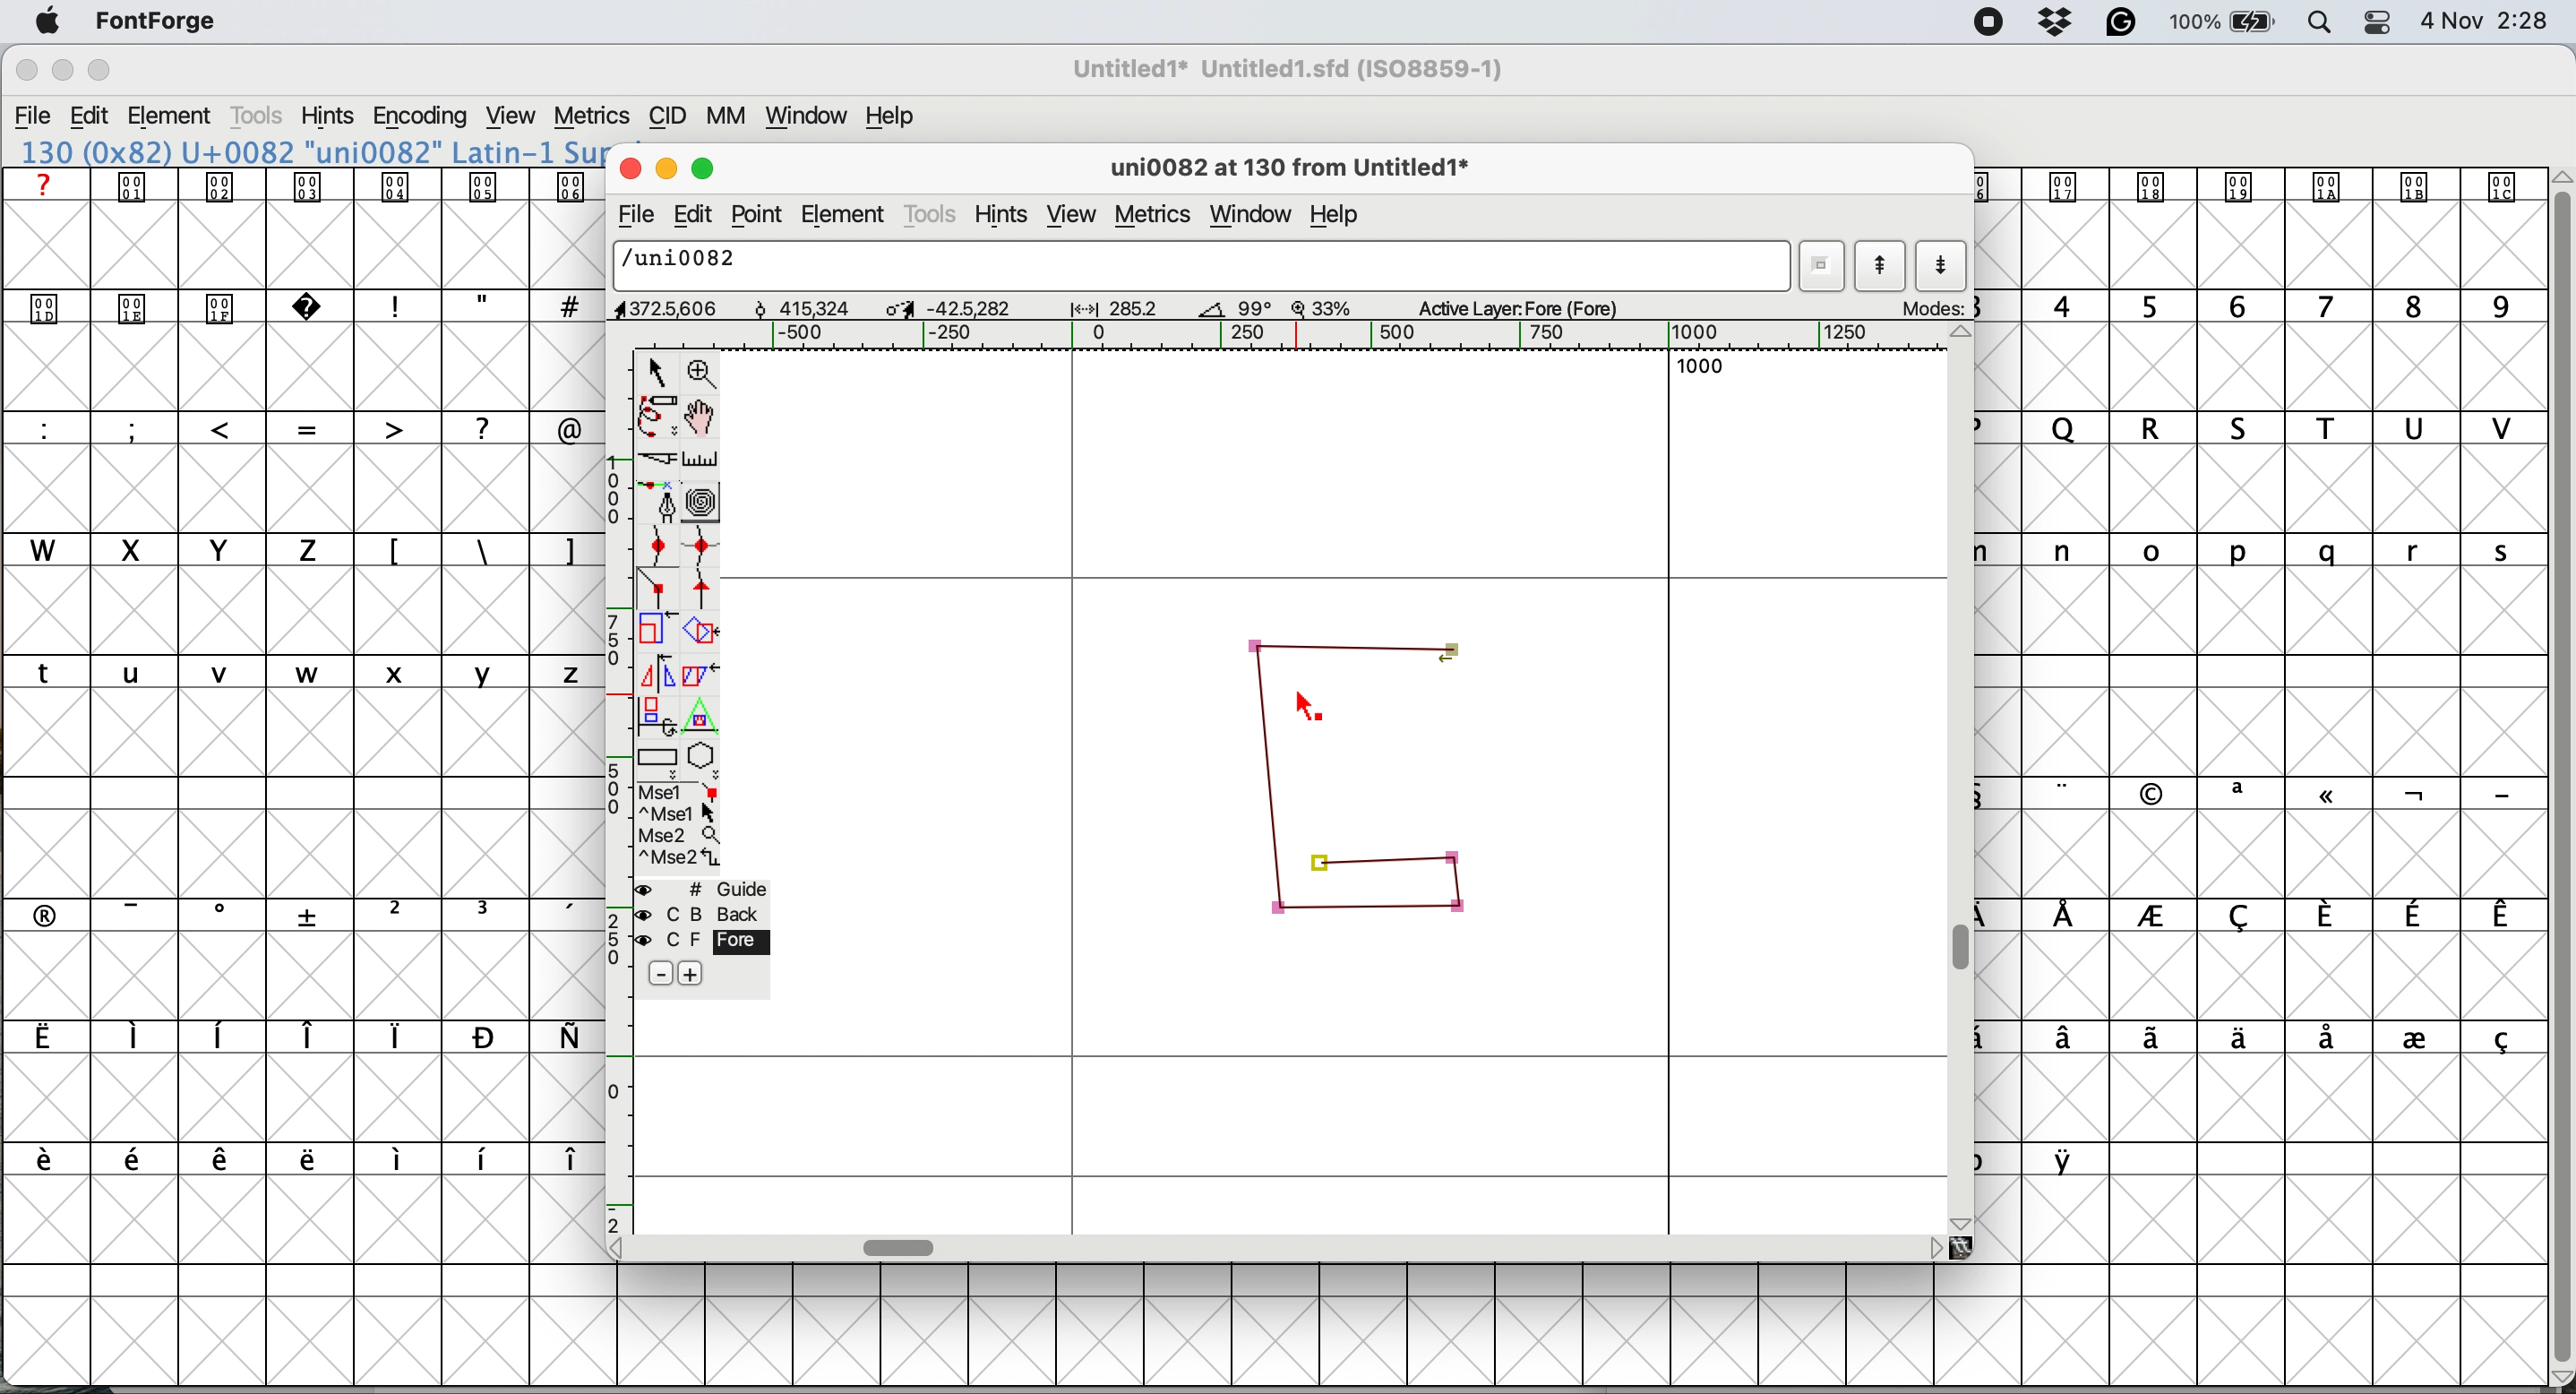  Describe the element at coordinates (2265, 305) in the screenshot. I see `numbers` at that location.